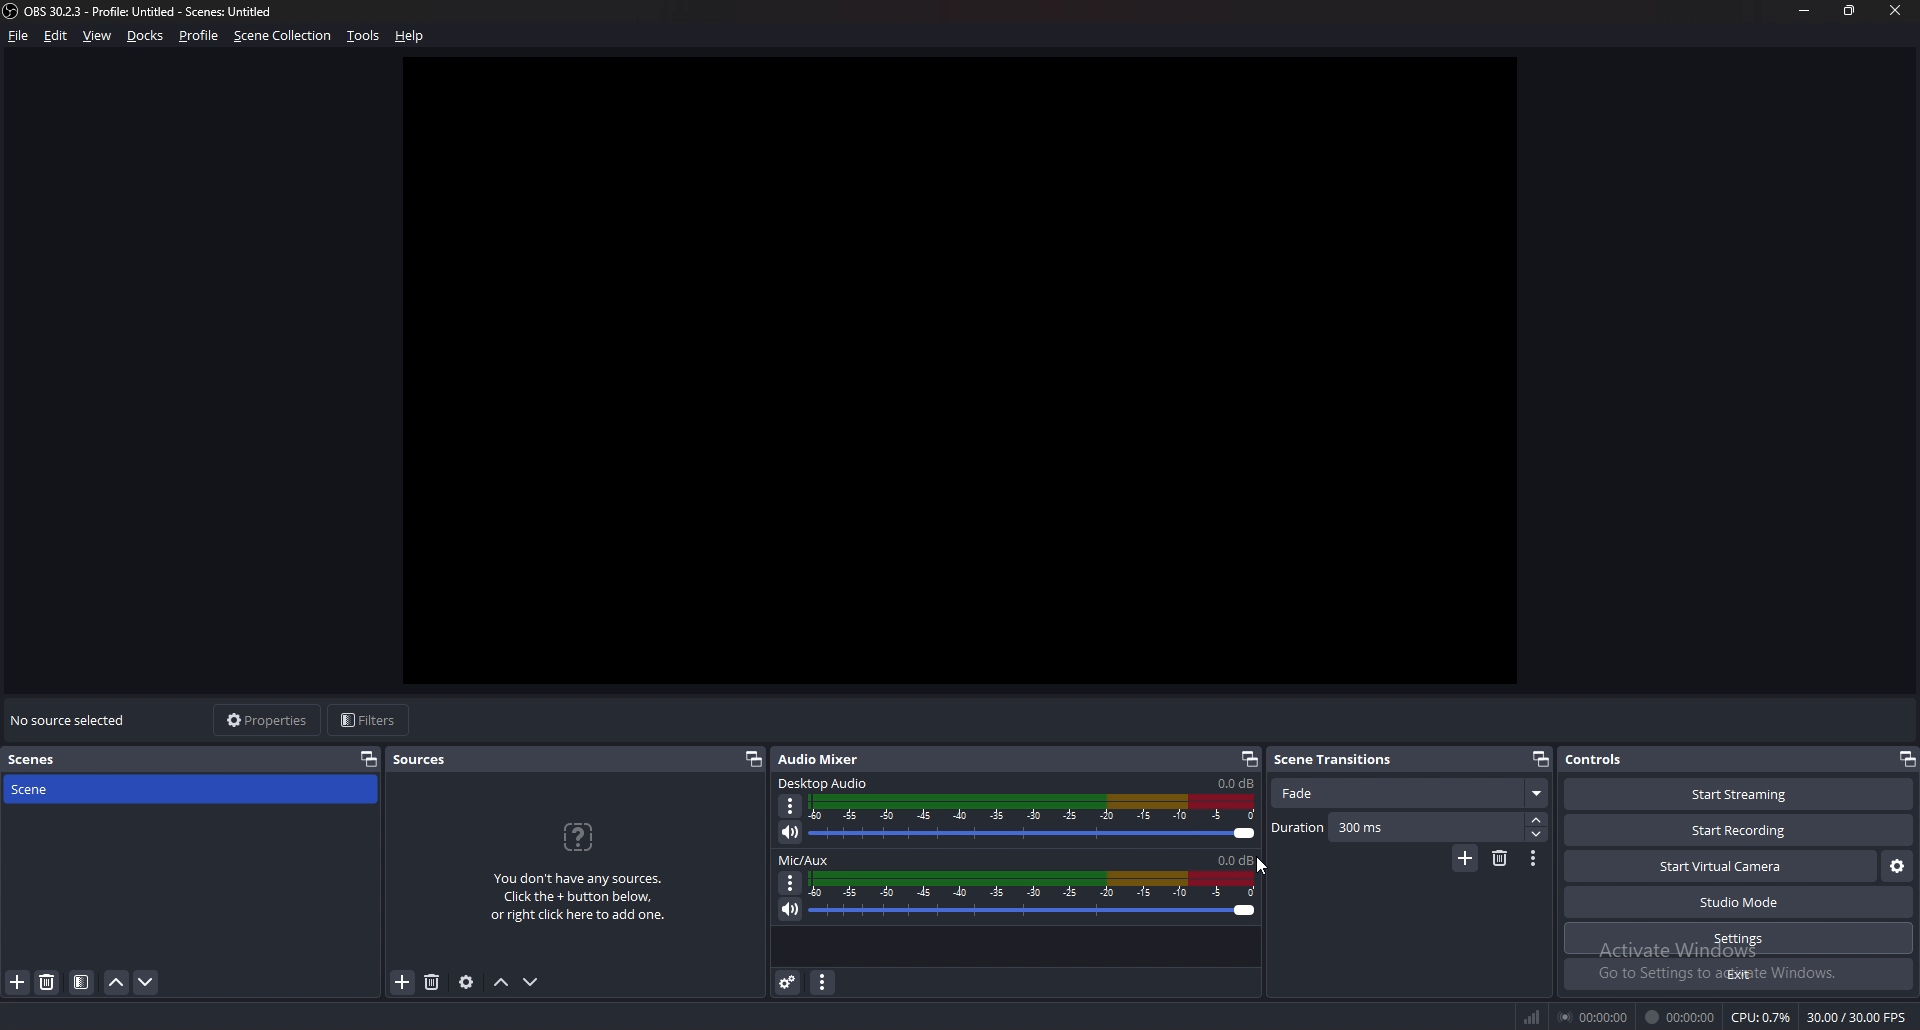  Describe the element at coordinates (55, 35) in the screenshot. I see `edit` at that location.